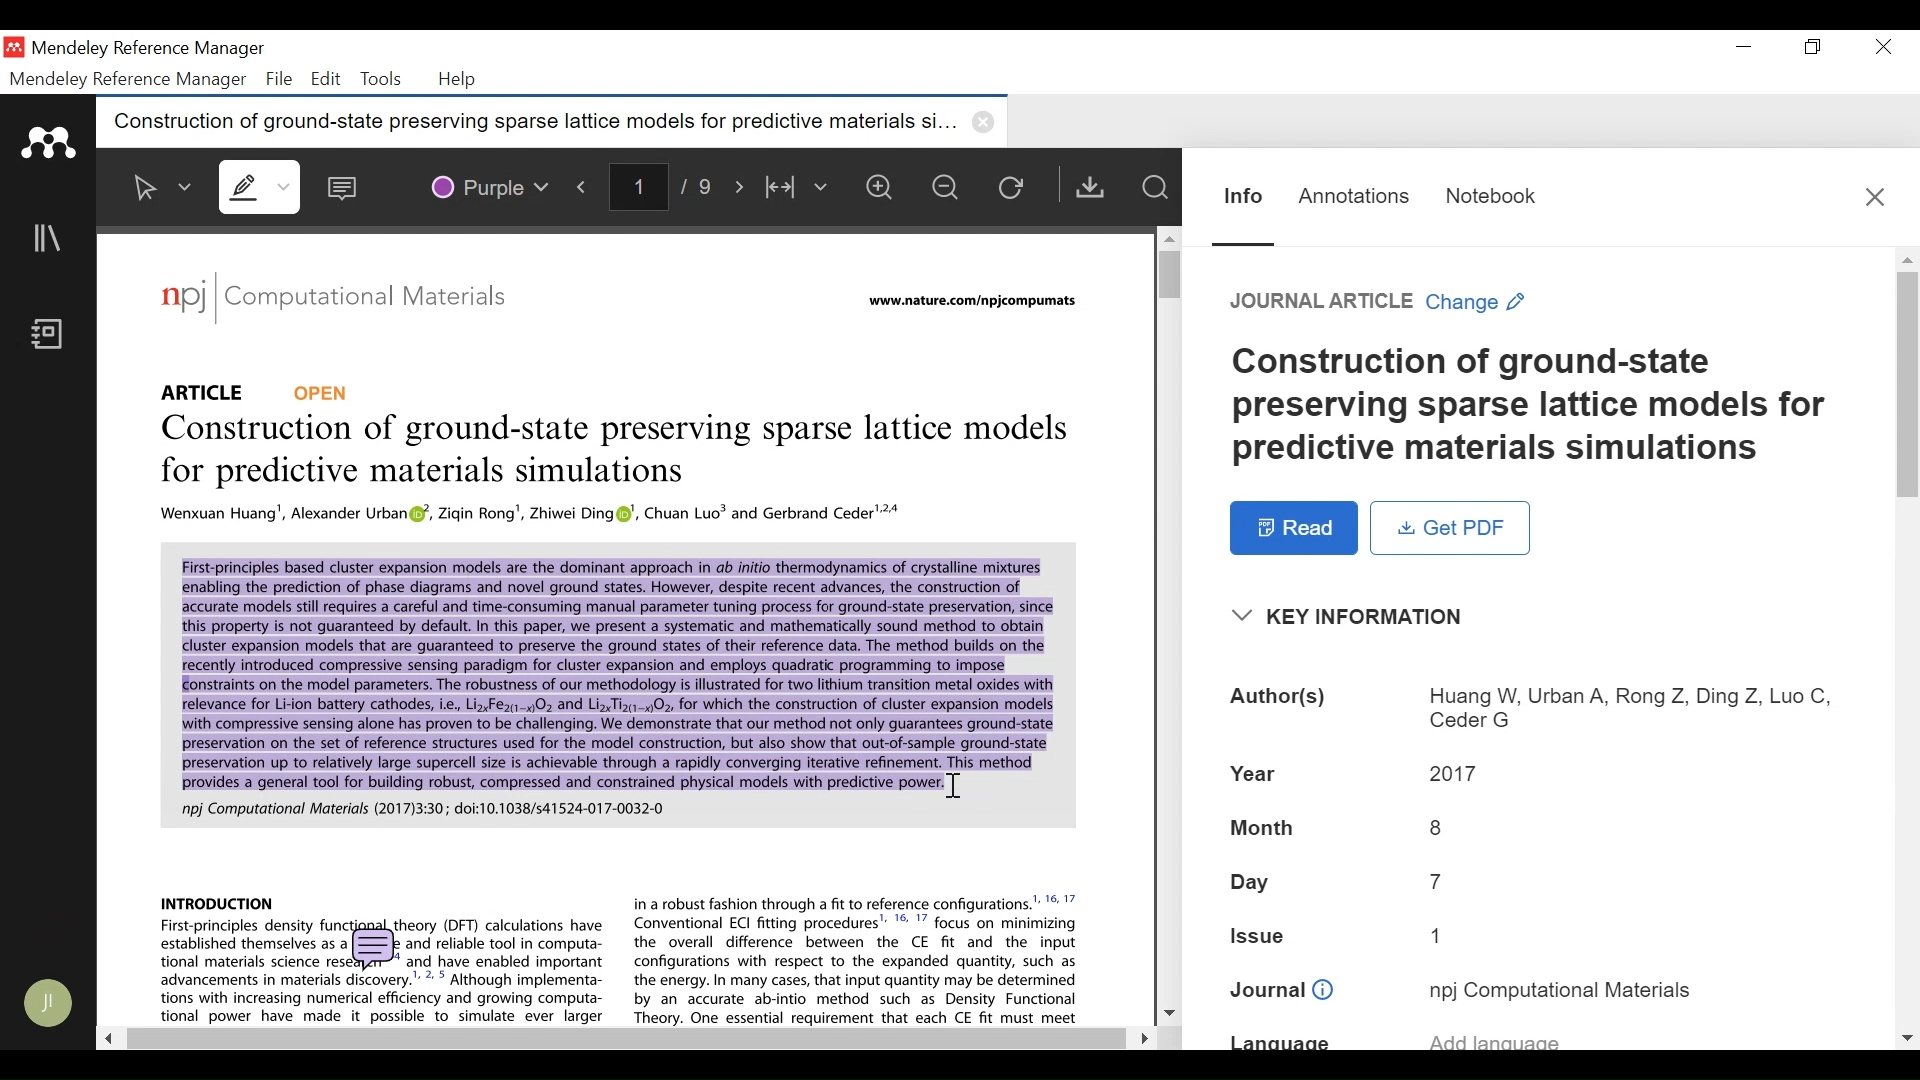  What do you see at coordinates (1163, 273) in the screenshot?
I see `Vertical Scroll bar` at bounding box center [1163, 273].